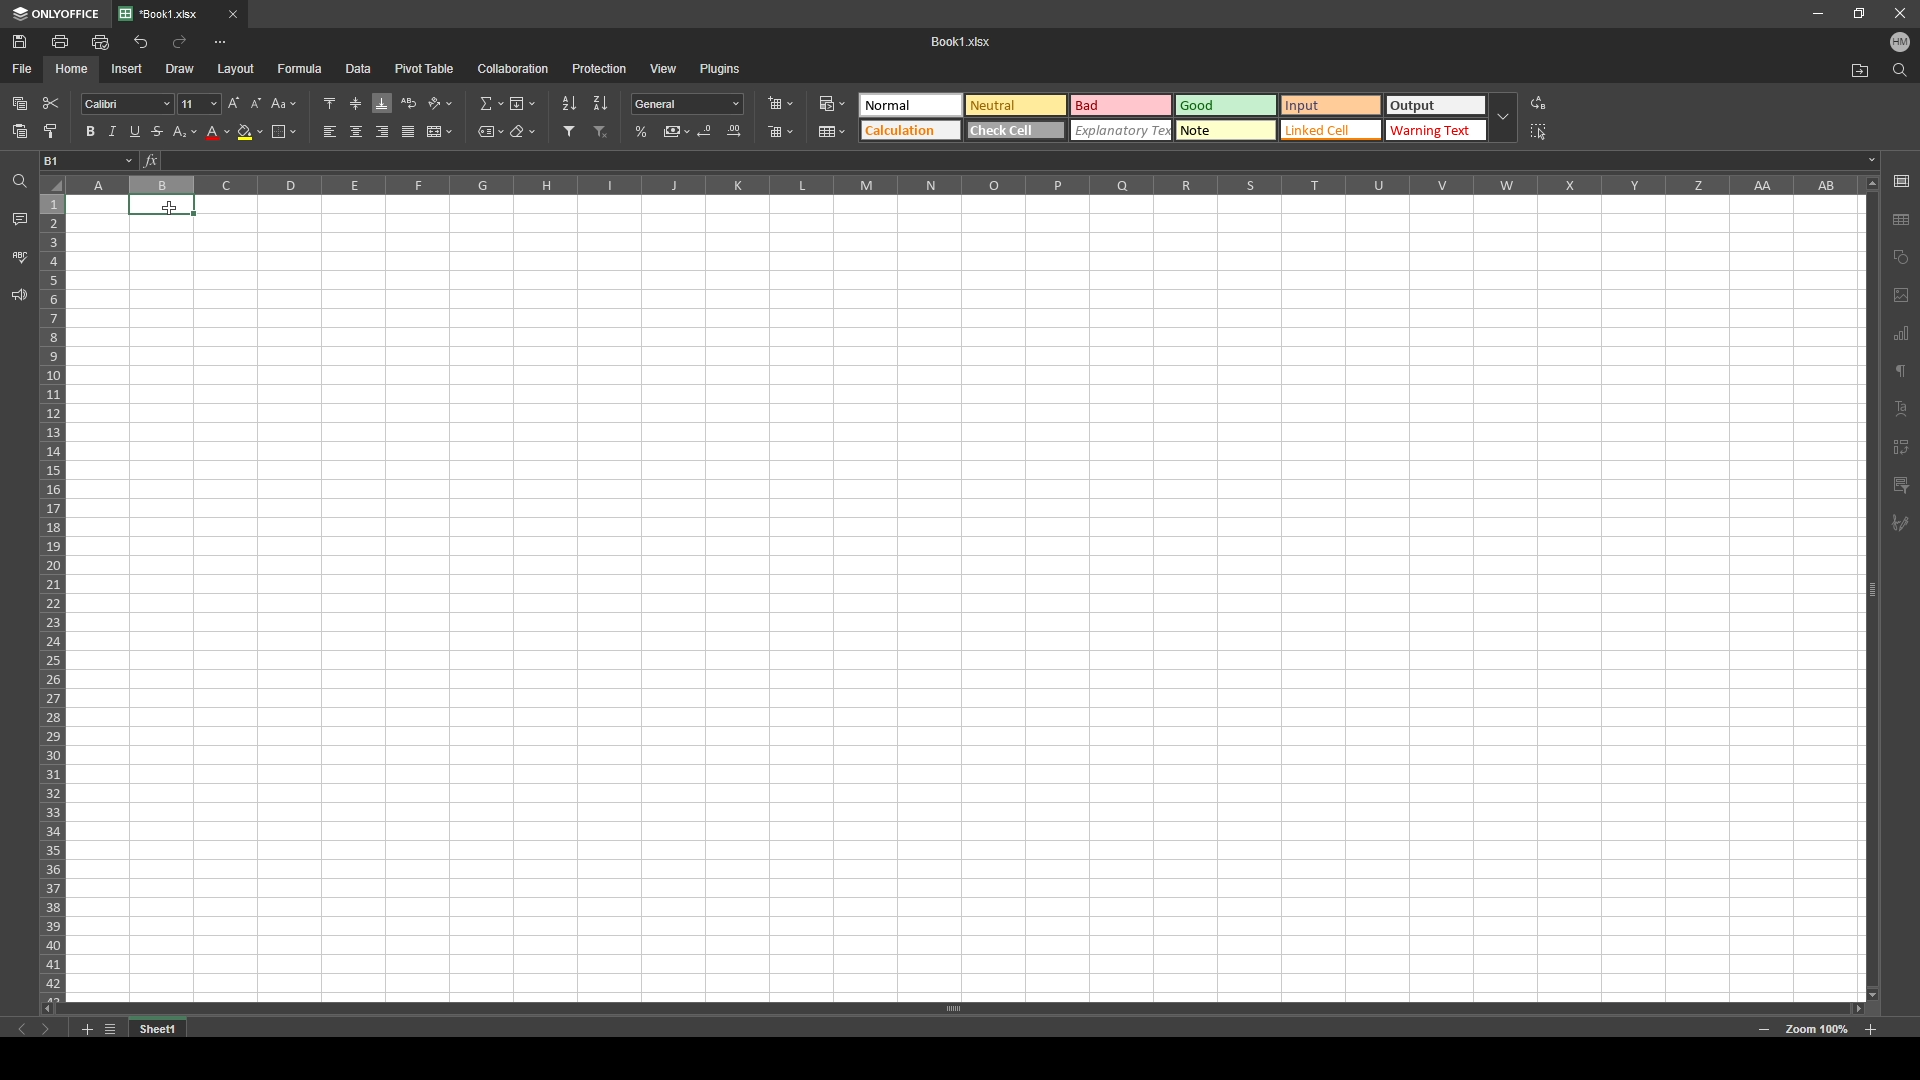  What do you see at coordinates (51, 103) in the screenshot?
I see `cut` at bounding box center [51, 103].